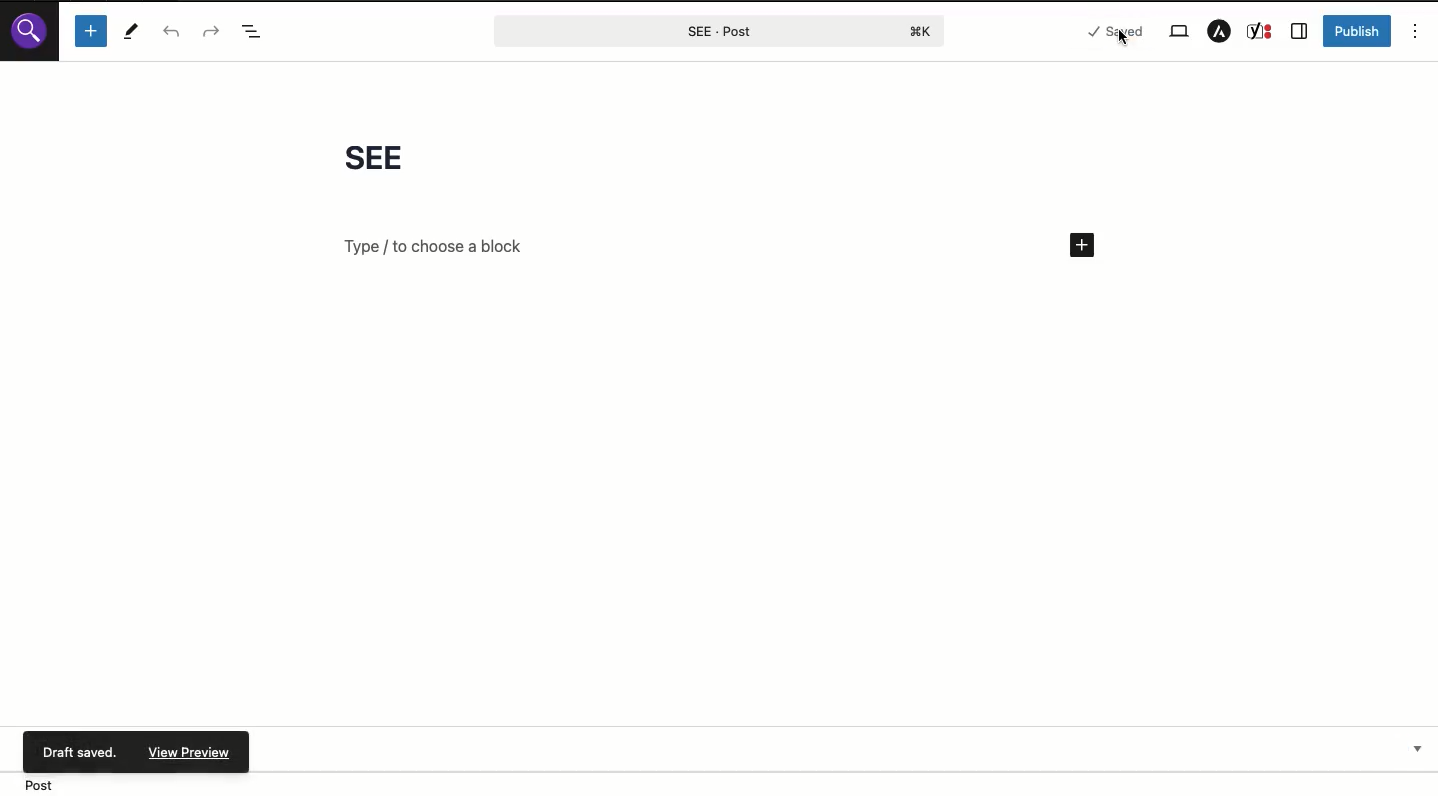  Describe the element at coordinates (1419, 35) in the screenshot. I see `Options` at that location.